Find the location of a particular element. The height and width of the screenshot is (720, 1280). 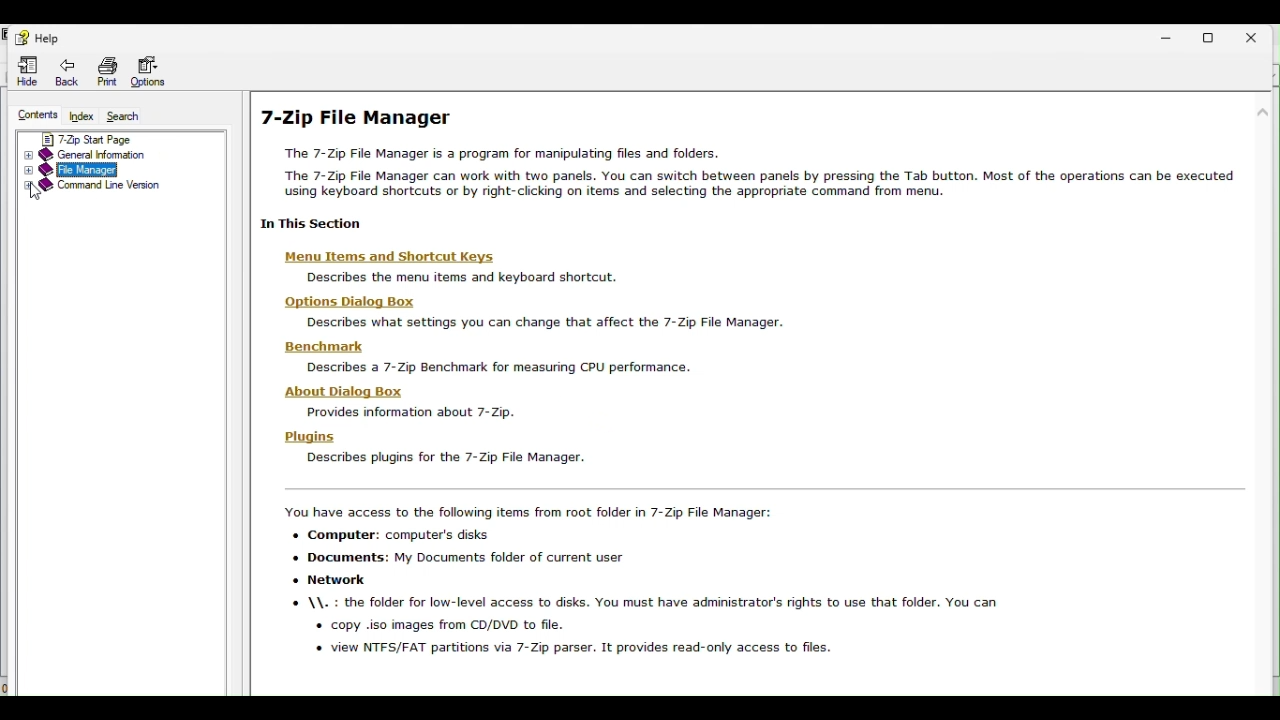

Help is located at coordinates (39, 38).